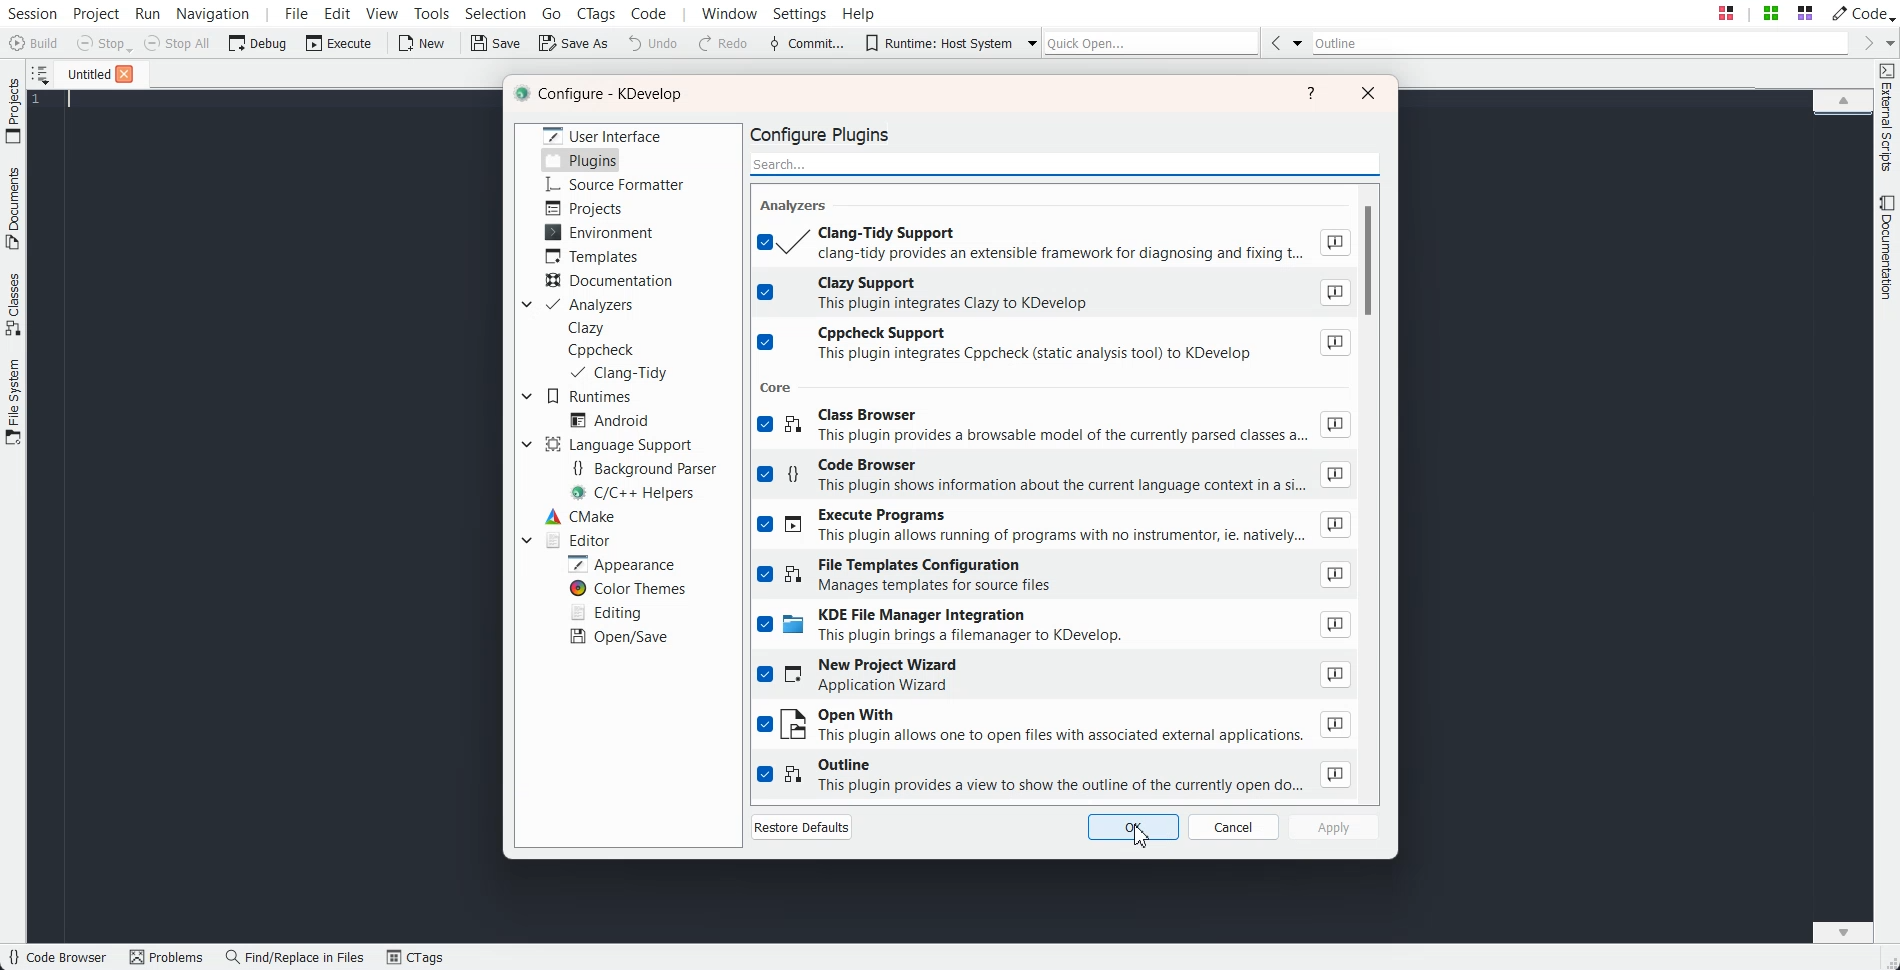 Image resolution: width=1900 pixels, height=970 pixels. What do you see at coordinates (166, 958) in the screenshot?
I see `Problems` at bounding box center [166, 958].